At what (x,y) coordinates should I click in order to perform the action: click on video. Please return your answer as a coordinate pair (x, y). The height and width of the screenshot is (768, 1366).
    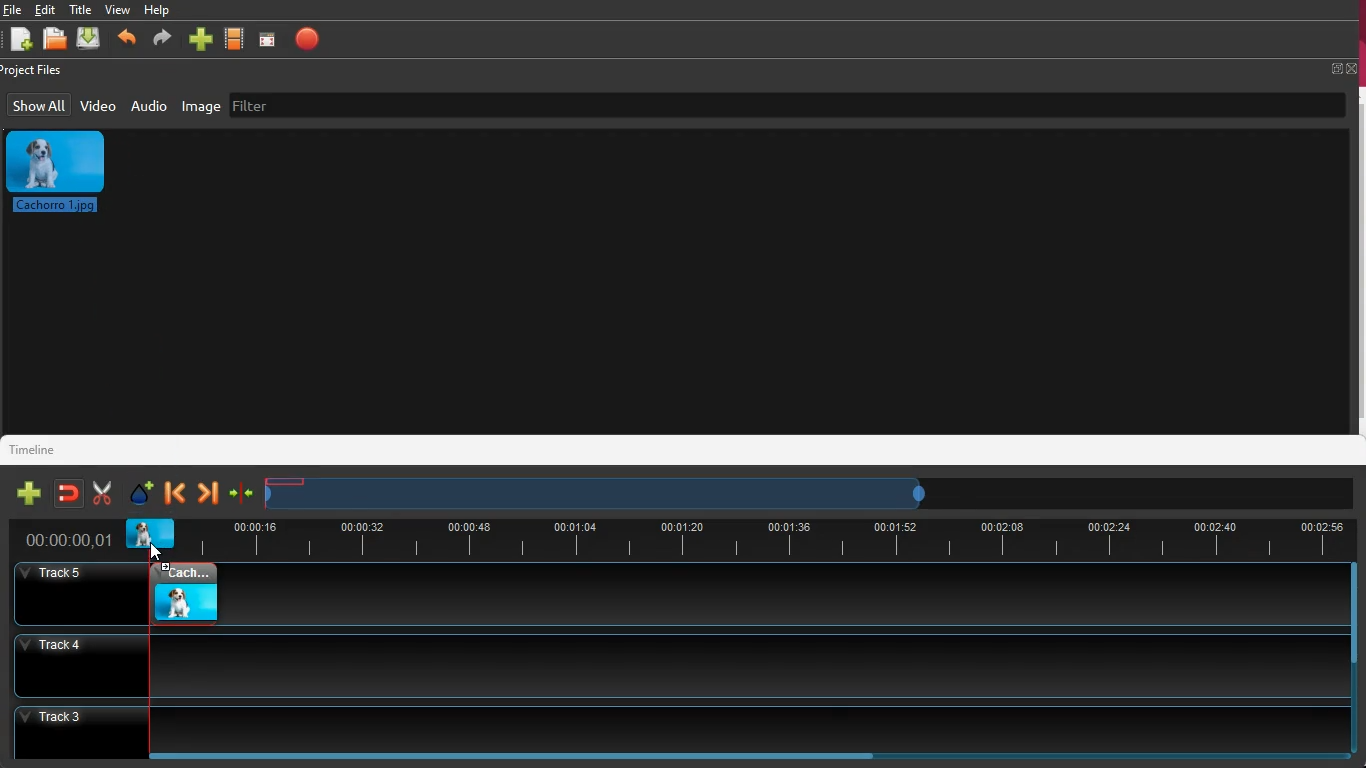
    Looking at the image, I should click on (184, 590).